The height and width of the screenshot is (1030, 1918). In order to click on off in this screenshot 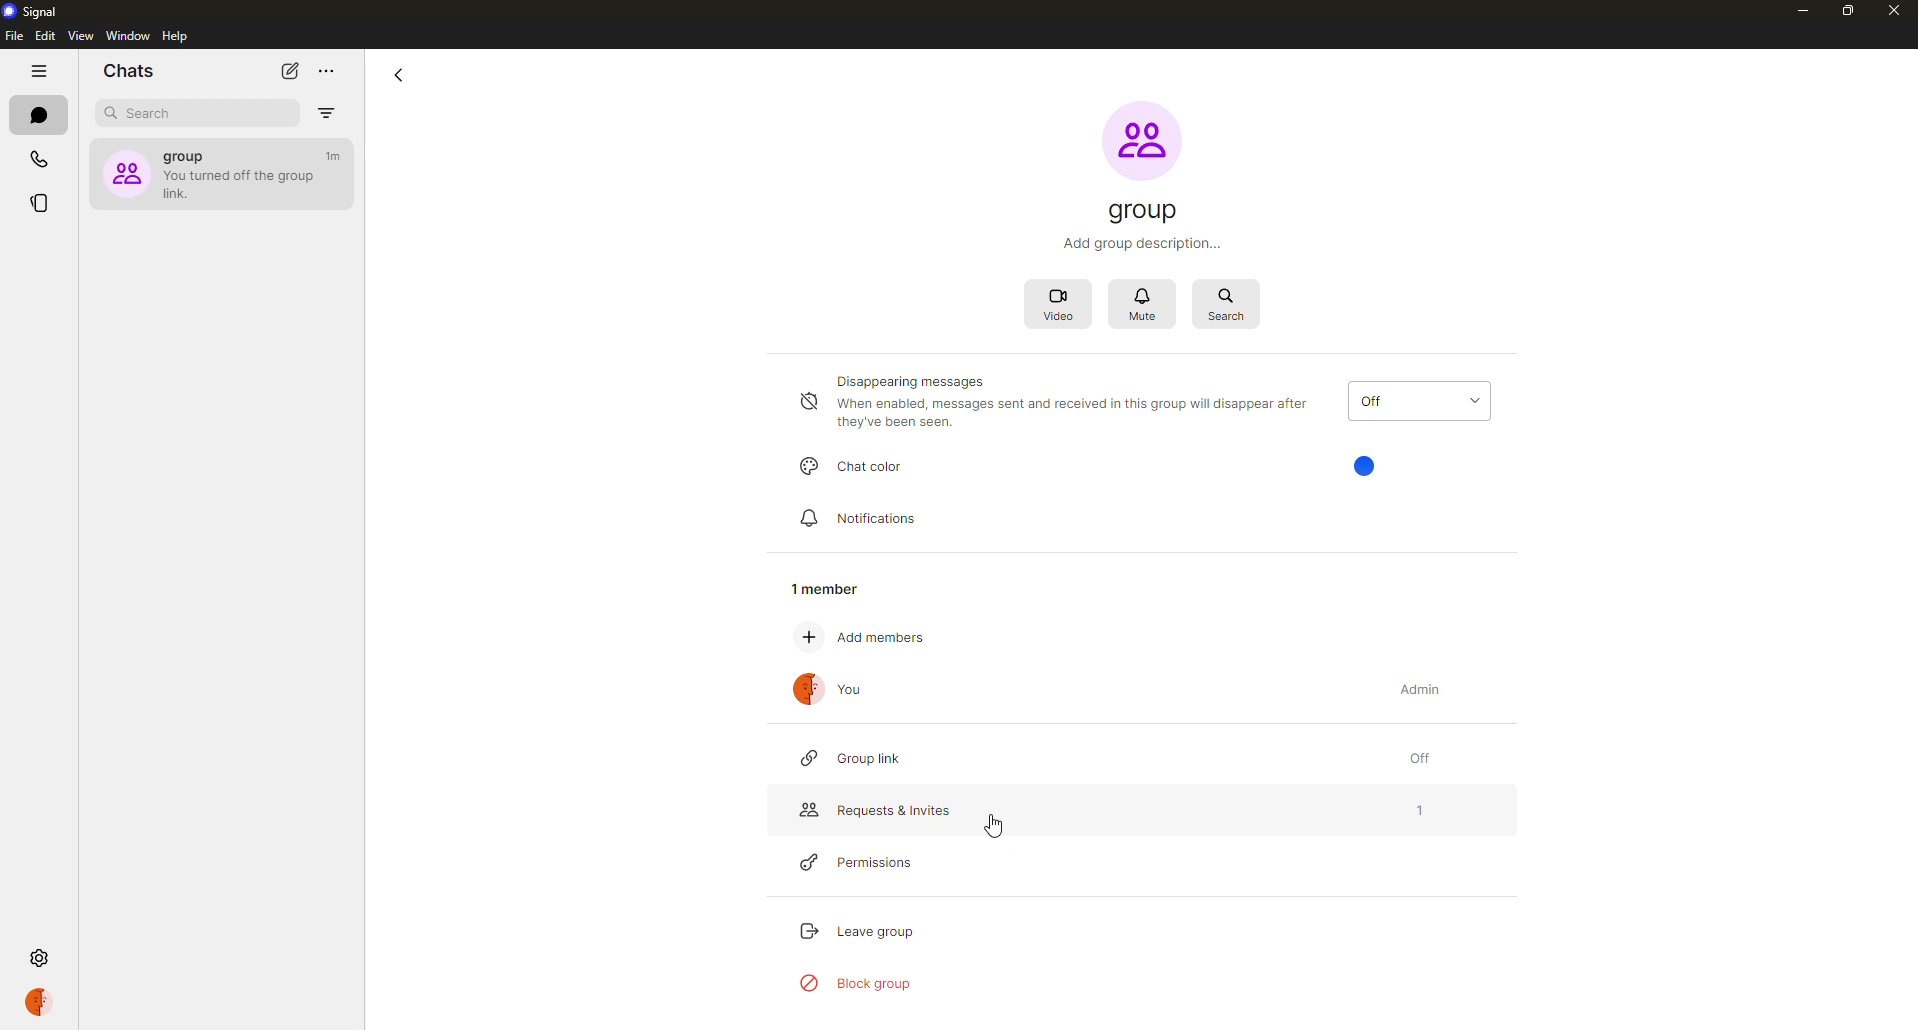, I will do `click(1418, 400)`.